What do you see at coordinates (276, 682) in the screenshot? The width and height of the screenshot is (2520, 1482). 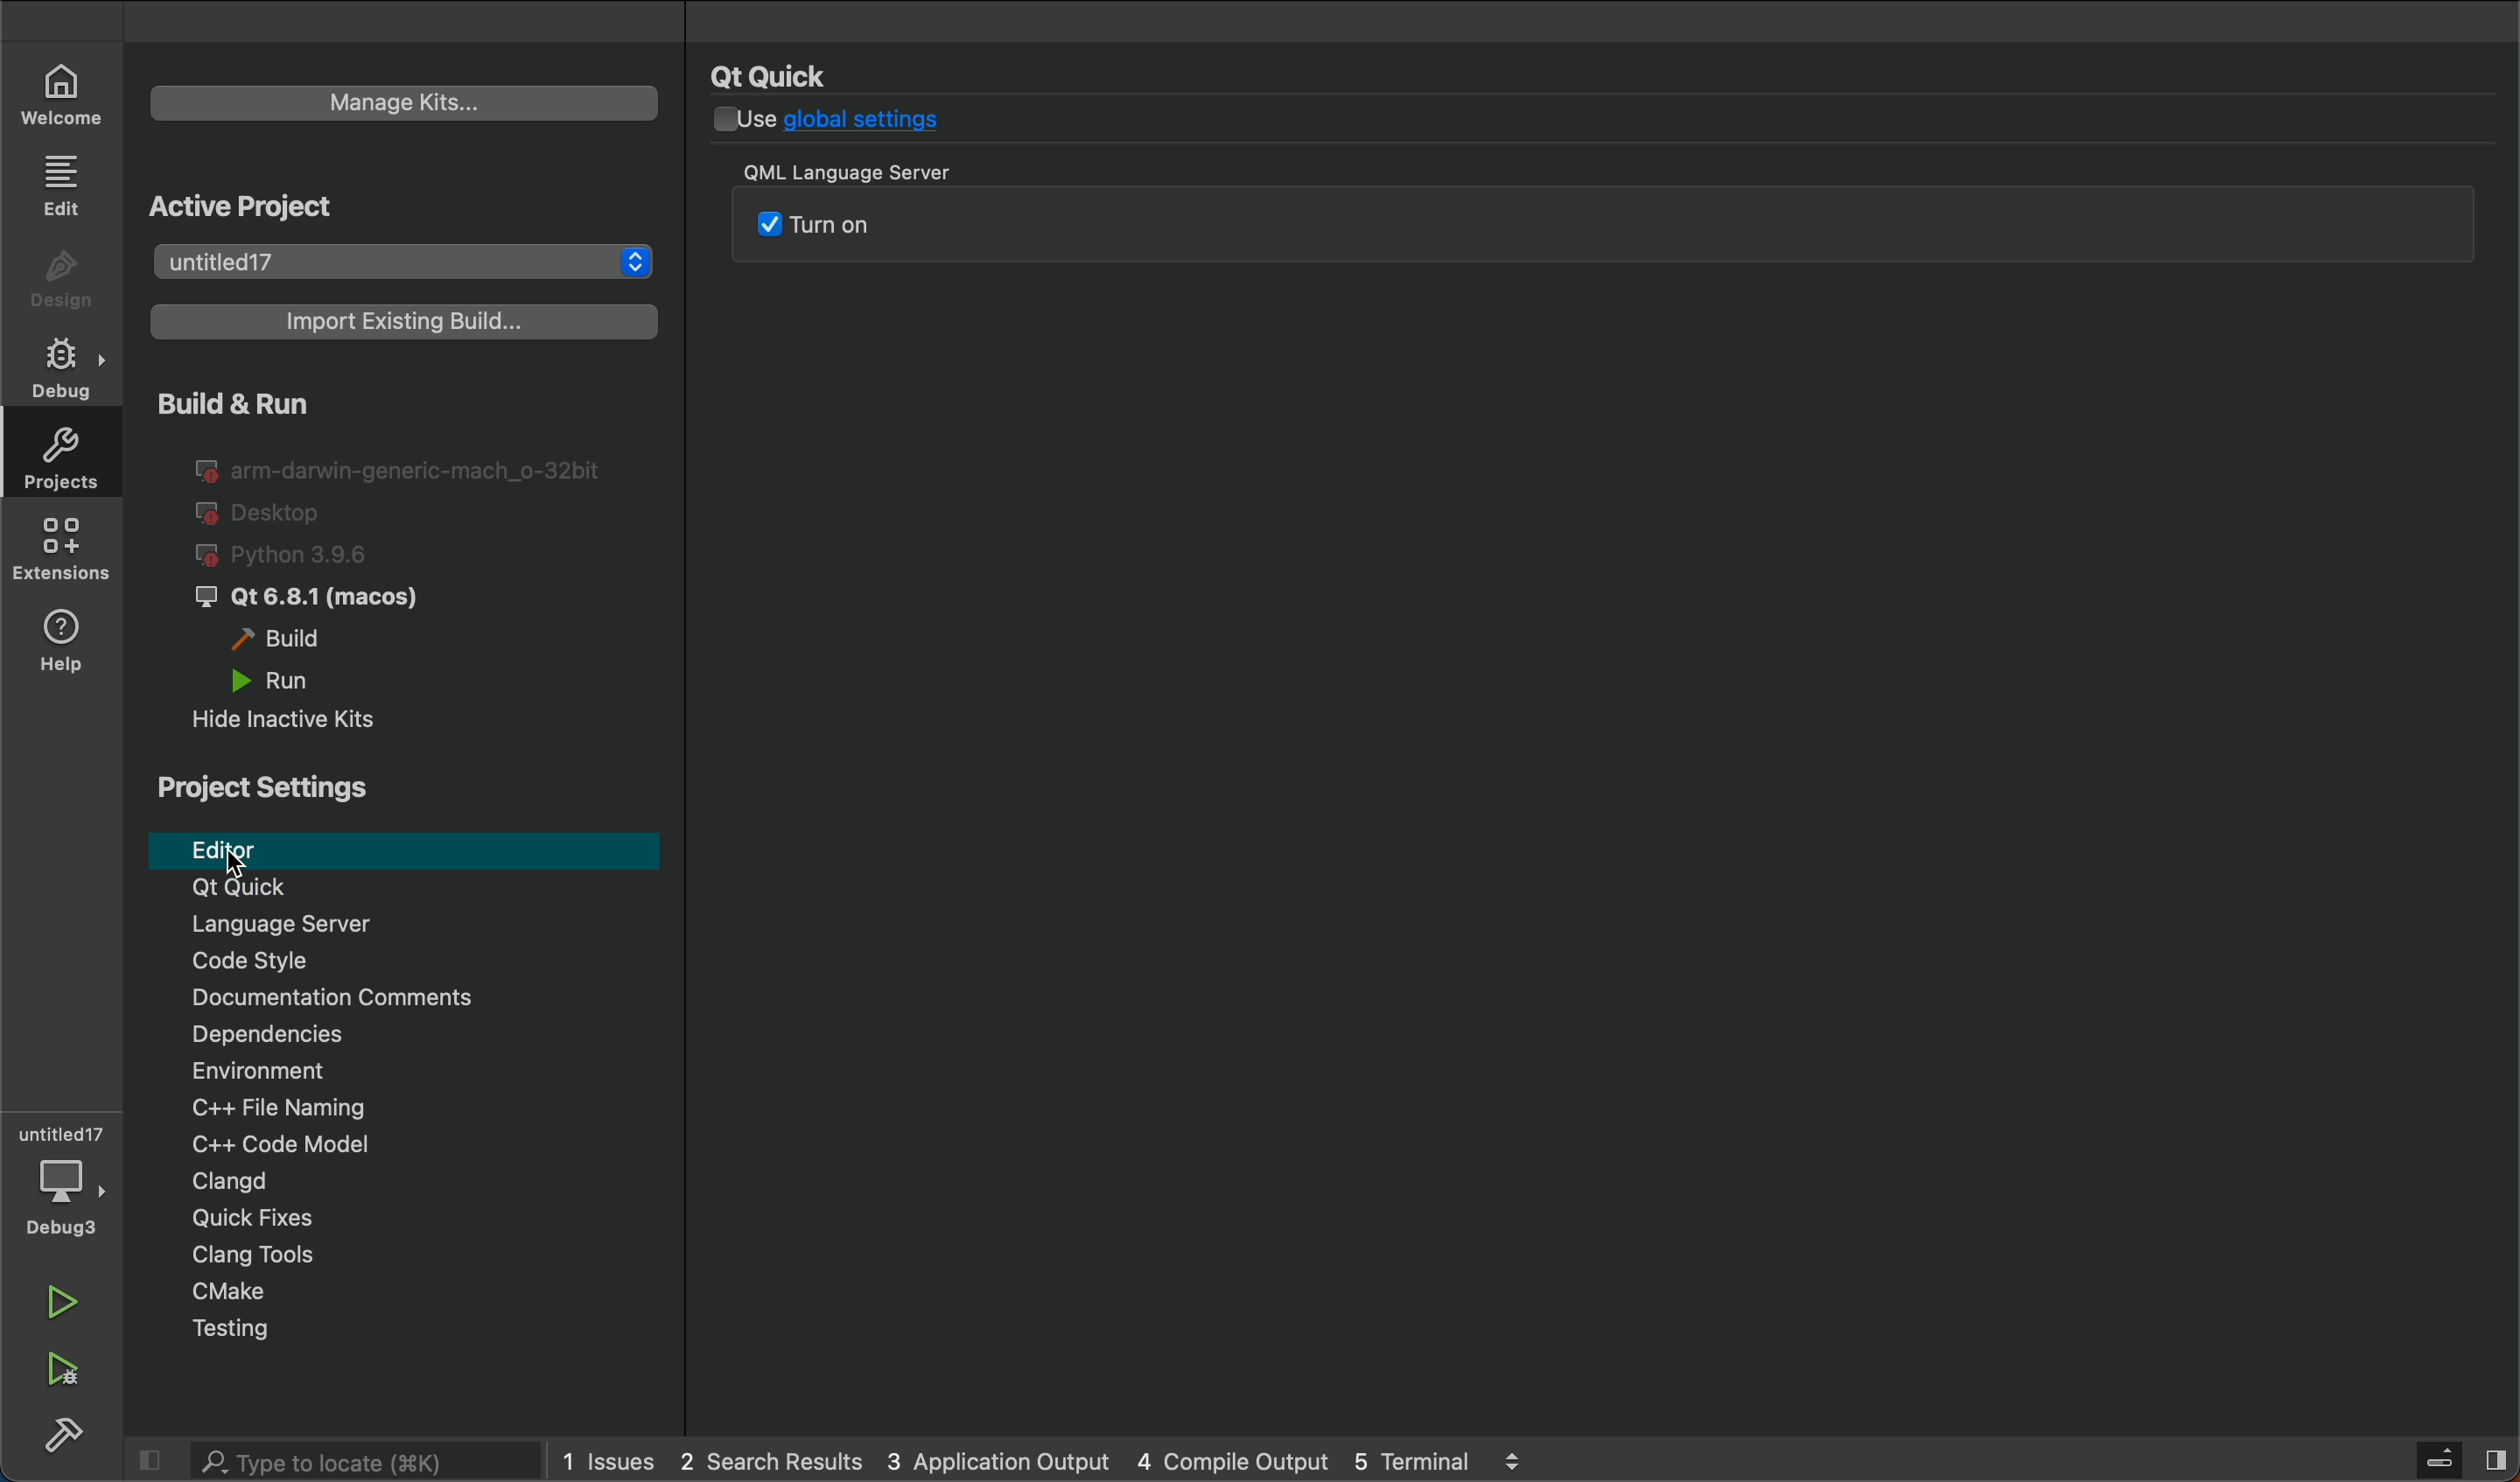 I see `run` at bounding box center [276, 682].